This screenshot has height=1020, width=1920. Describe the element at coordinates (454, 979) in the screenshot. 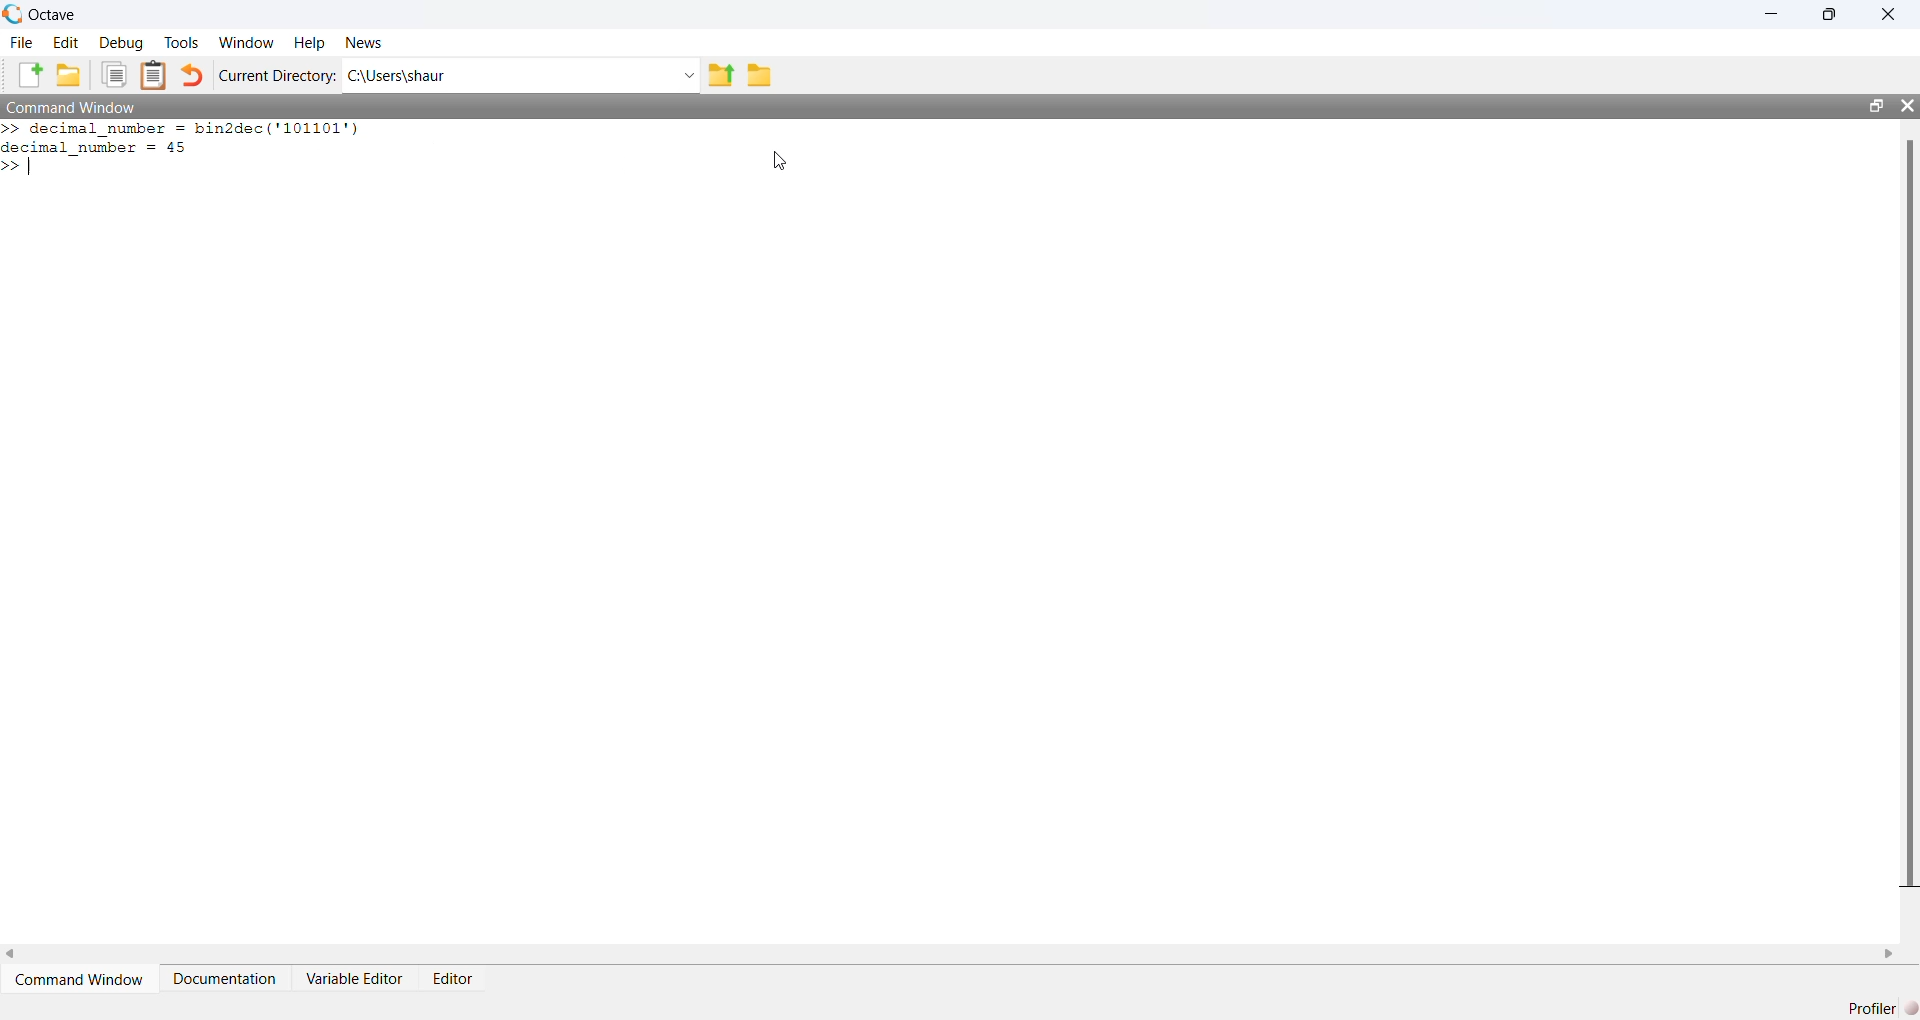

I see `Editor` at that location.